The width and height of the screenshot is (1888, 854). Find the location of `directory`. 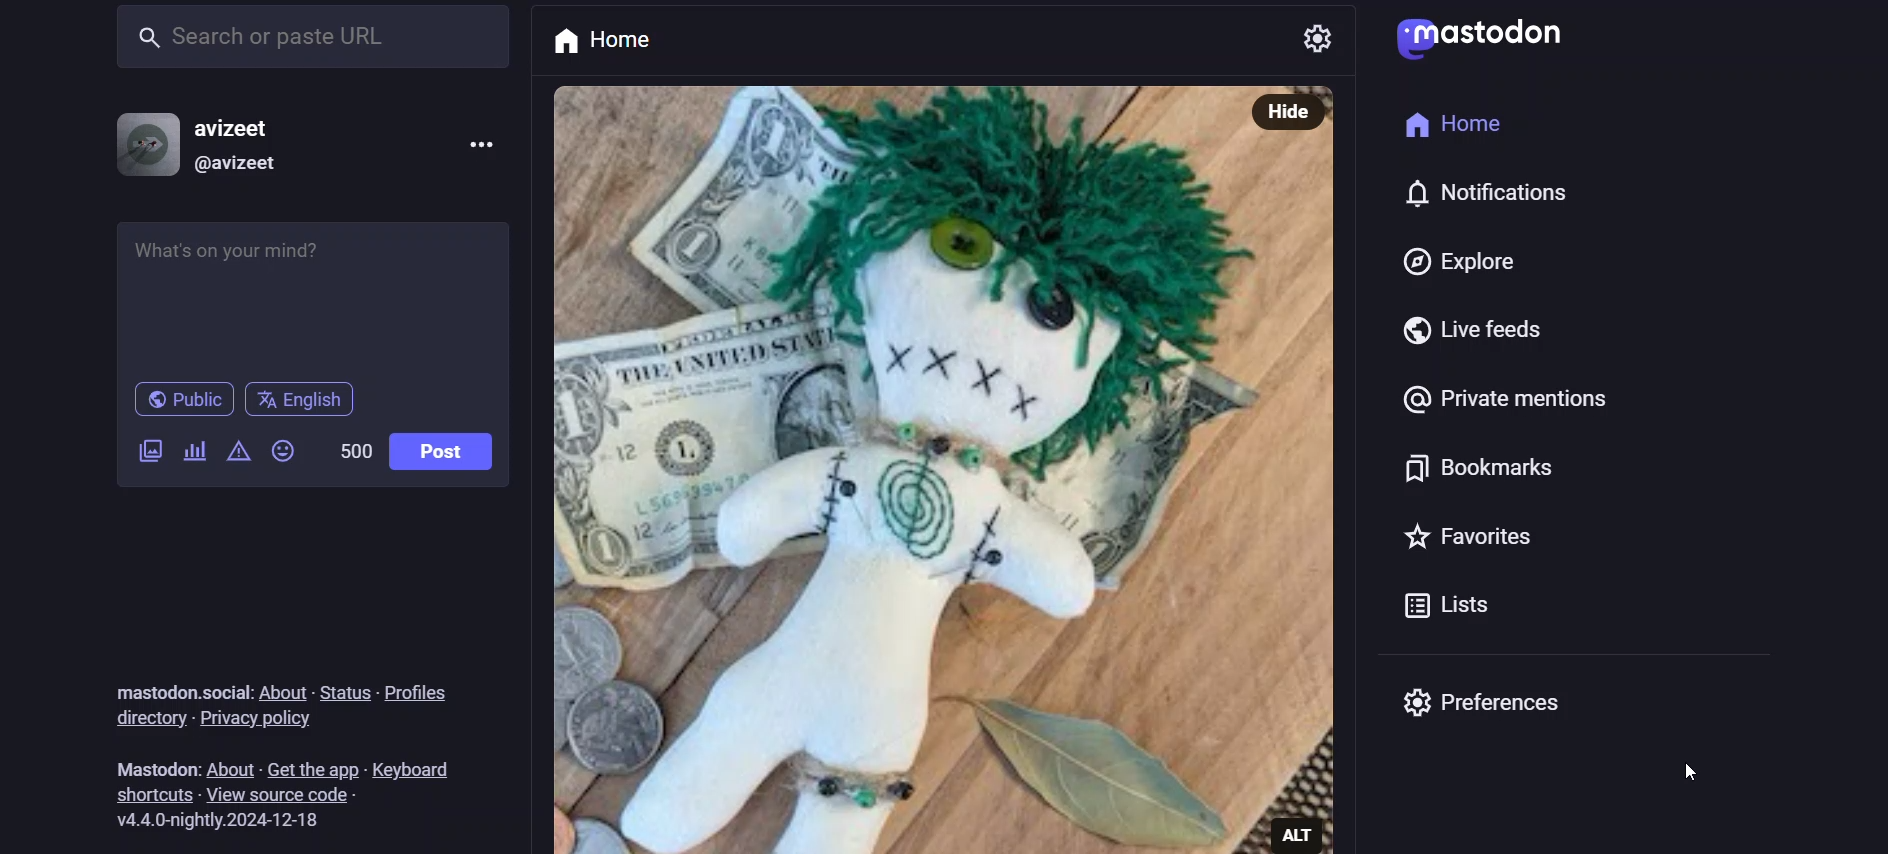

directory is located at coordinates (150, 720).